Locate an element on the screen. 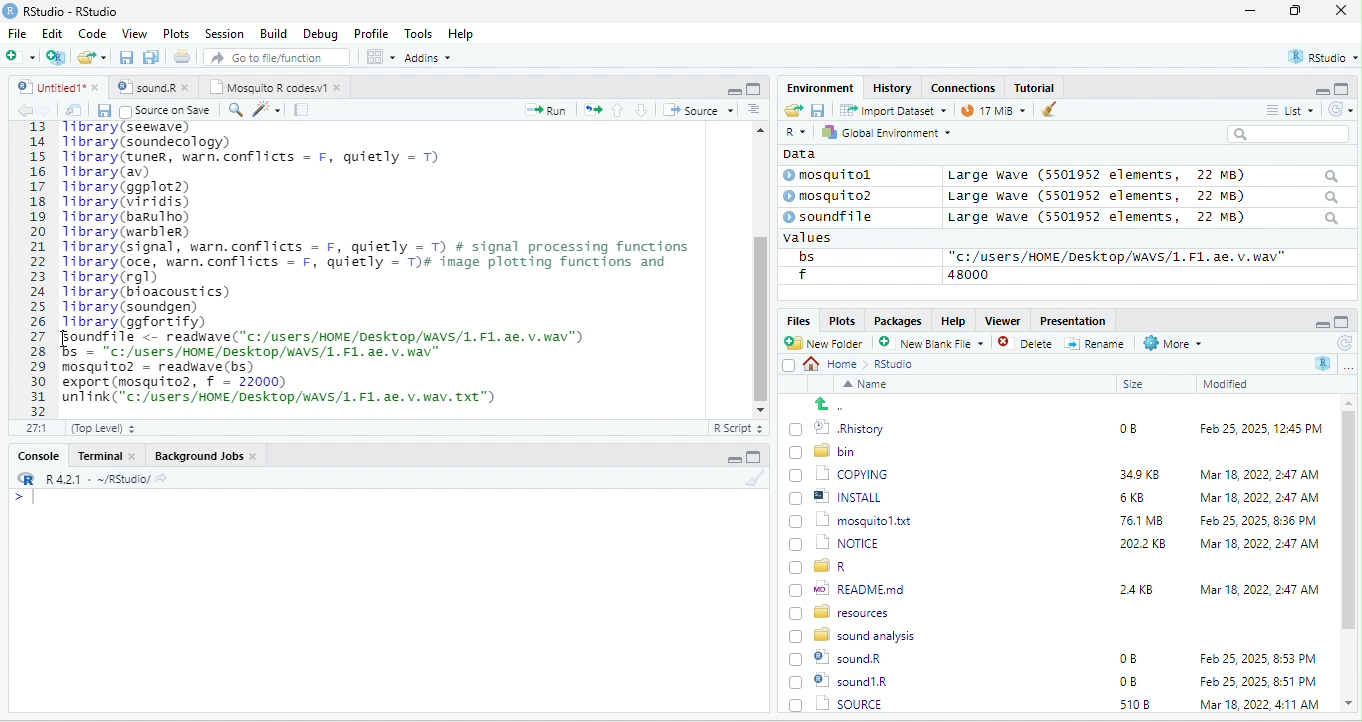 The width and height of the screenshot is (1362, 722). values is located at coordinates (818, 238).